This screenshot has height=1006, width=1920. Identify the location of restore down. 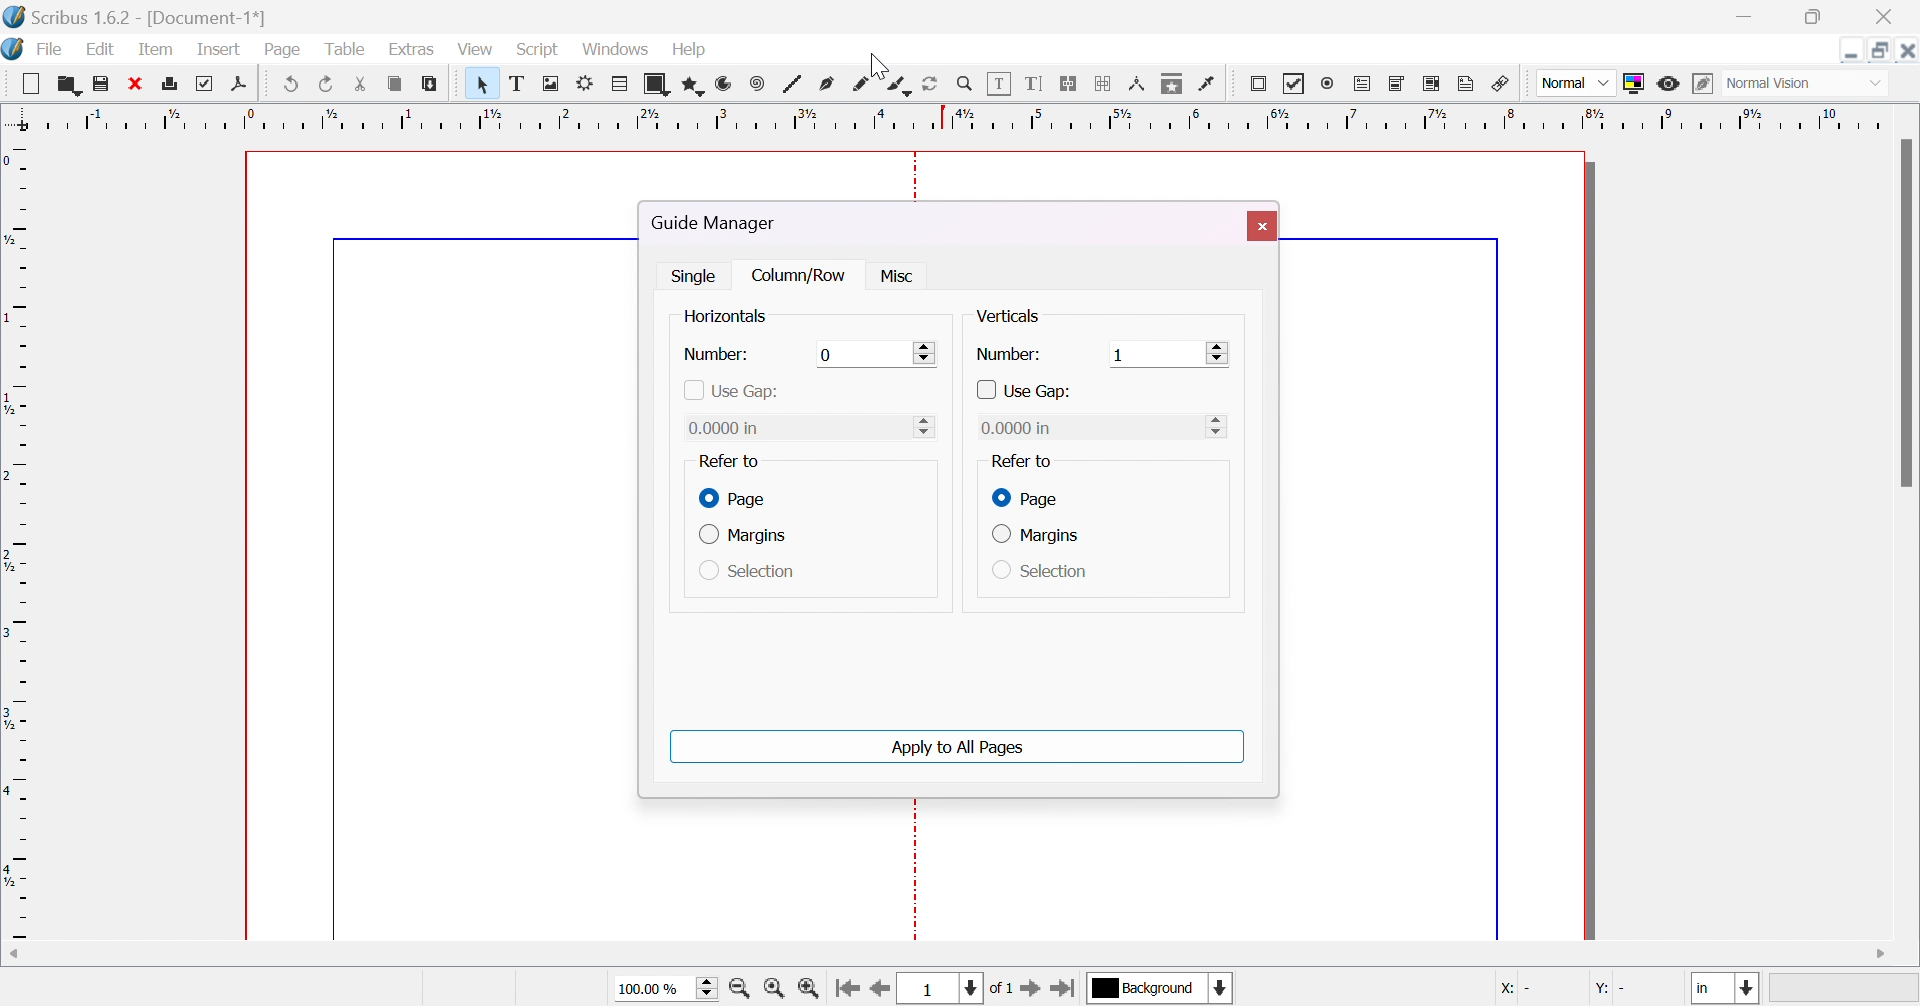
(1814, 18).